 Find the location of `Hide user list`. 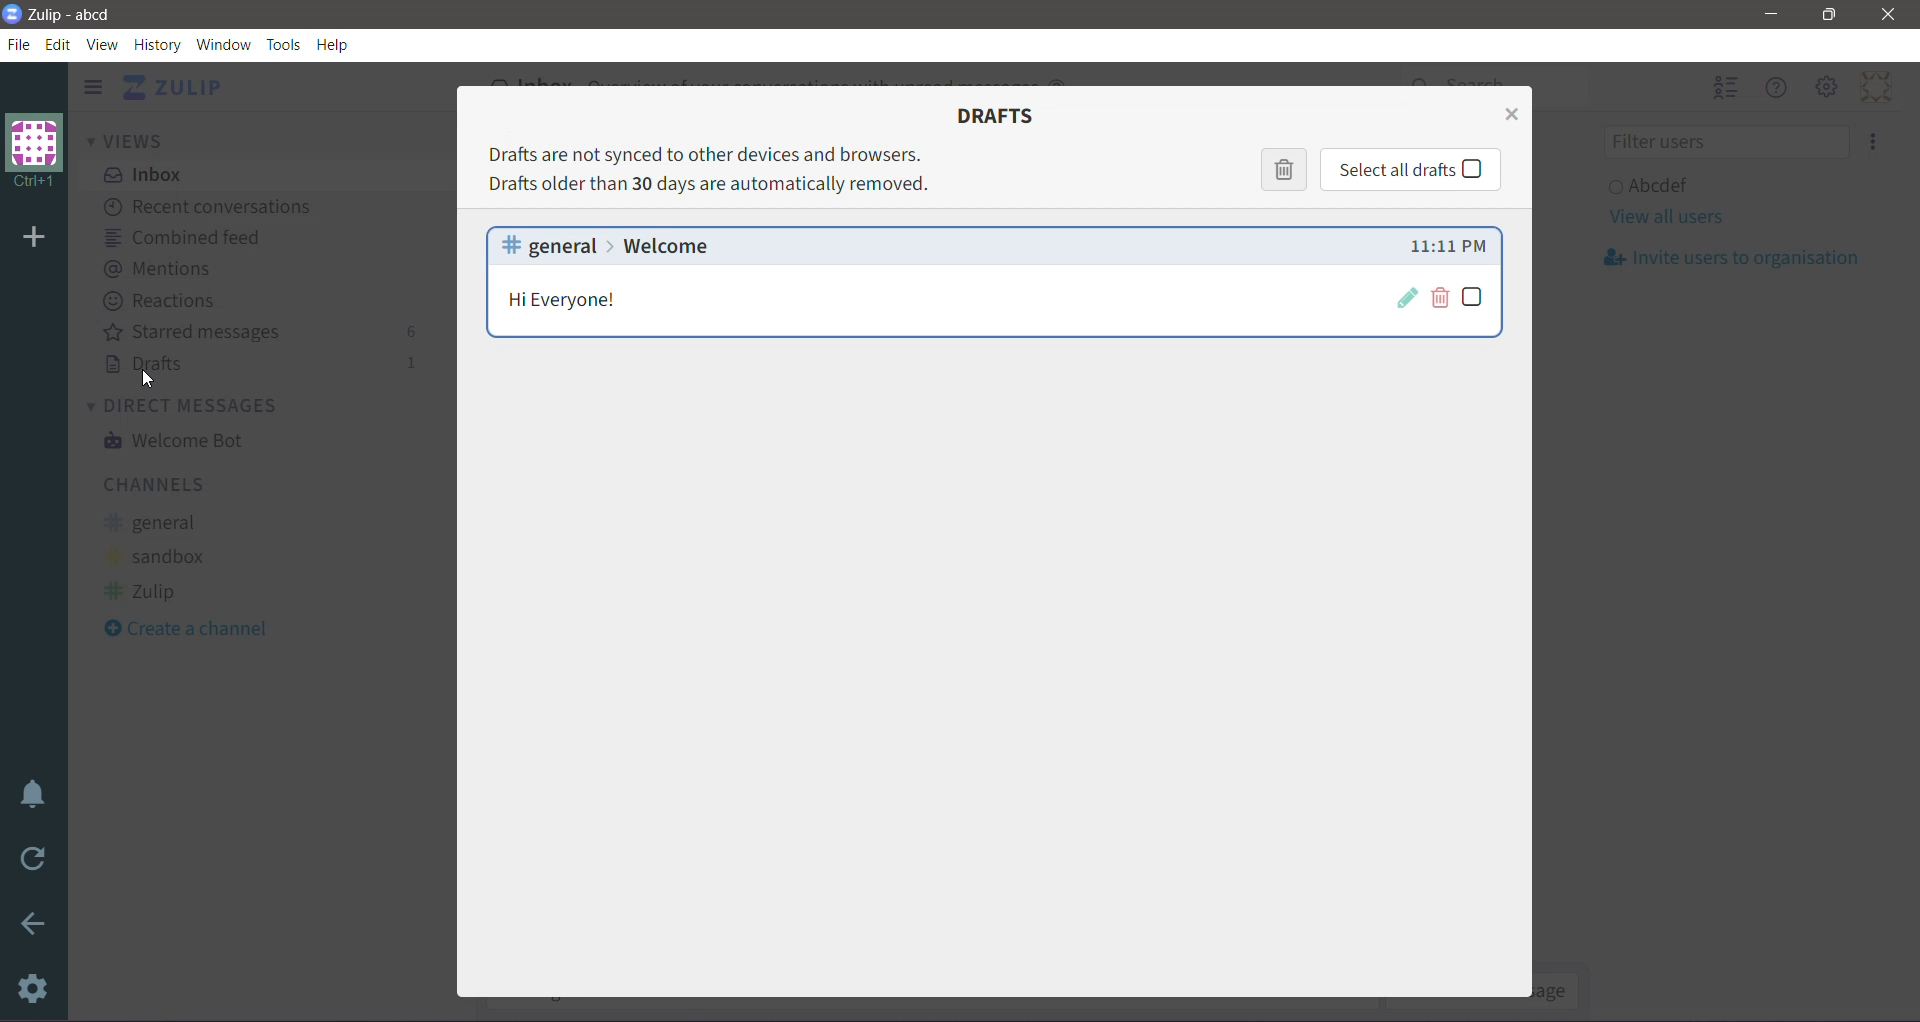

Hide user list is located at coordinates (1723, 89).